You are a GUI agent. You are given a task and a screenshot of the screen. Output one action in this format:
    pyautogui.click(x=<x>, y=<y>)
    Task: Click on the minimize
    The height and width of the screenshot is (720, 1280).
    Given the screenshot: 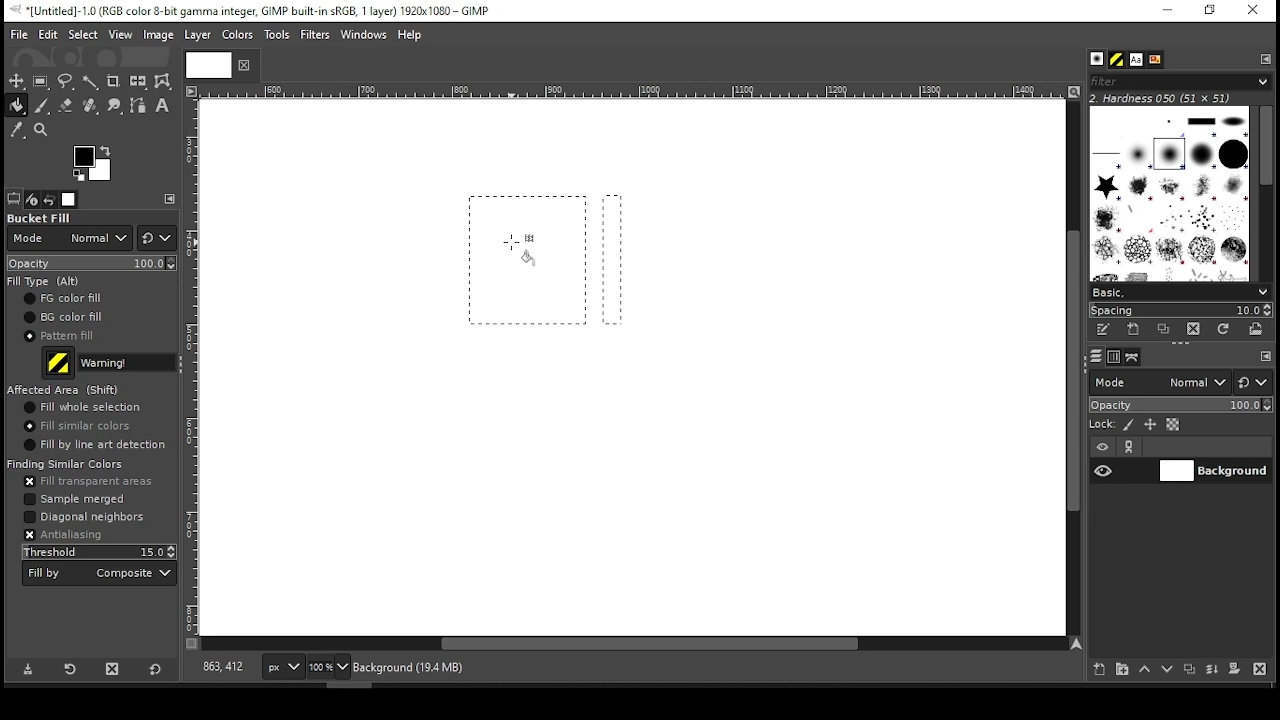 What is the action you would take?
    pyautogui.click(x=1166, y=11)
    